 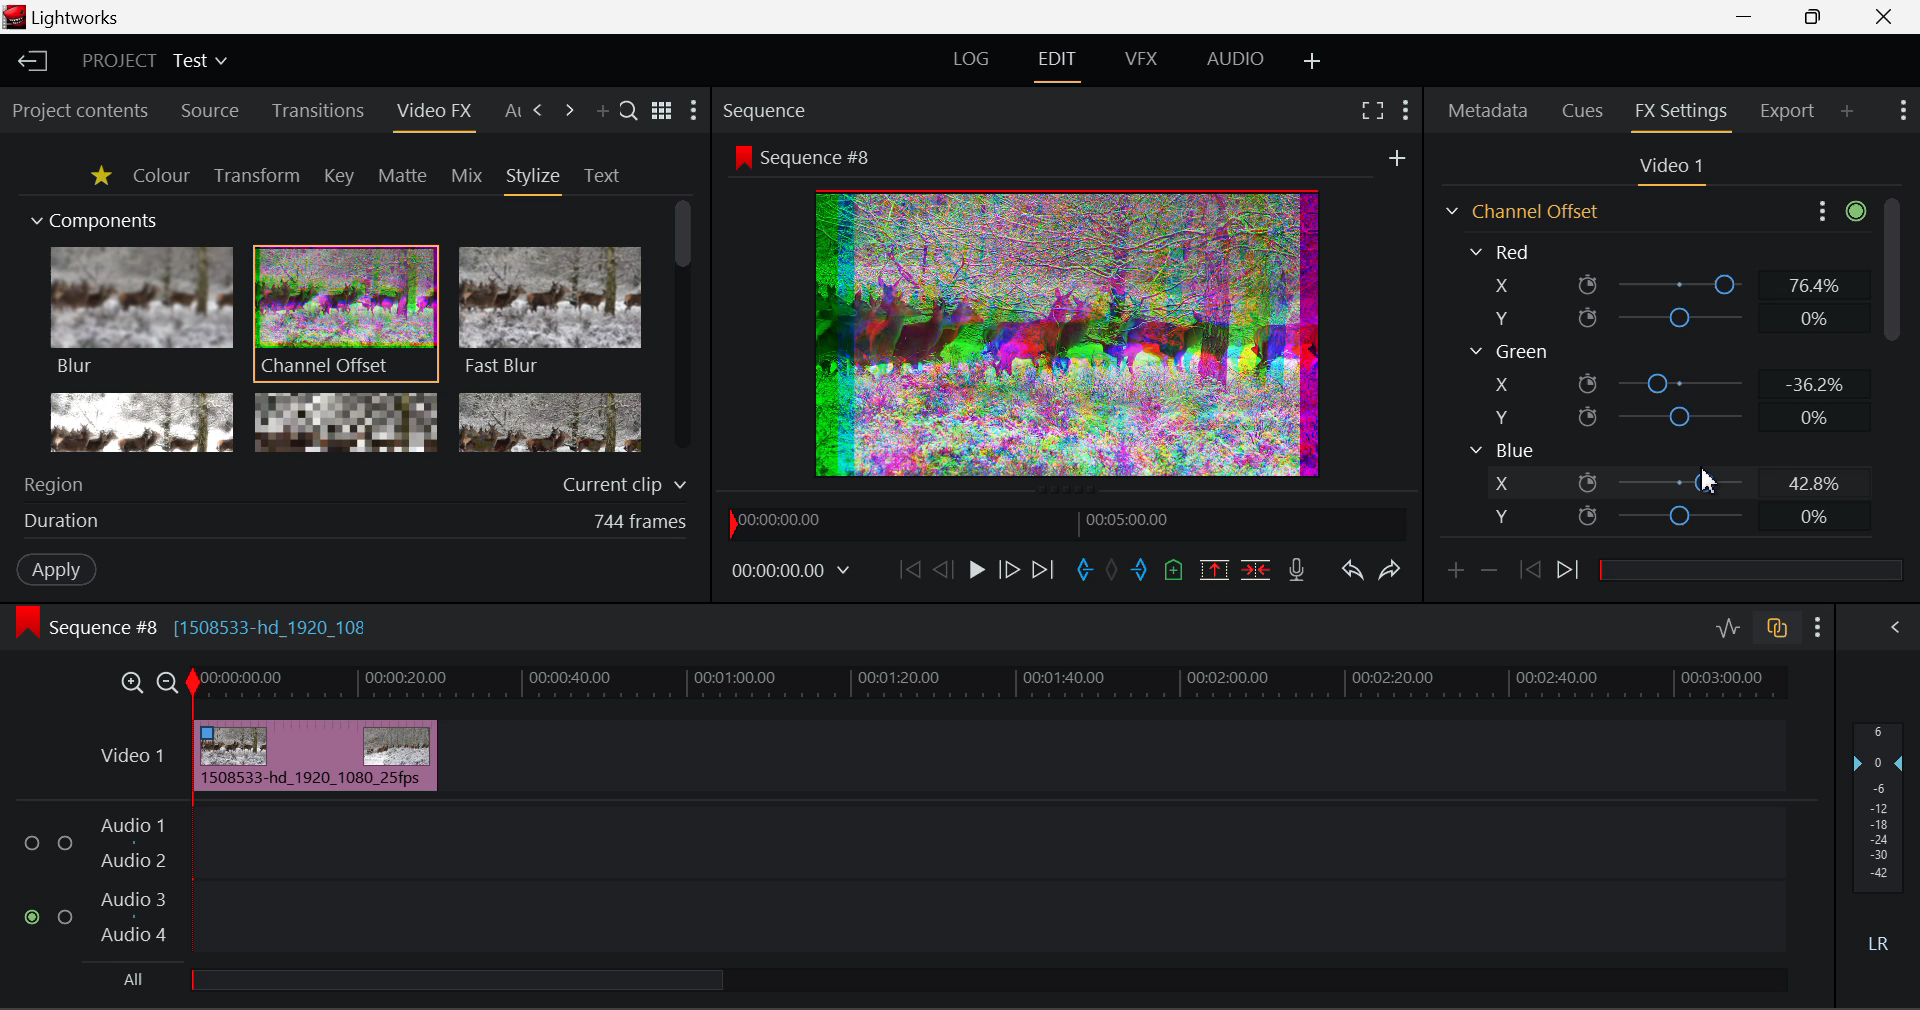 I want to click on Text, so click(x=601, y=176).